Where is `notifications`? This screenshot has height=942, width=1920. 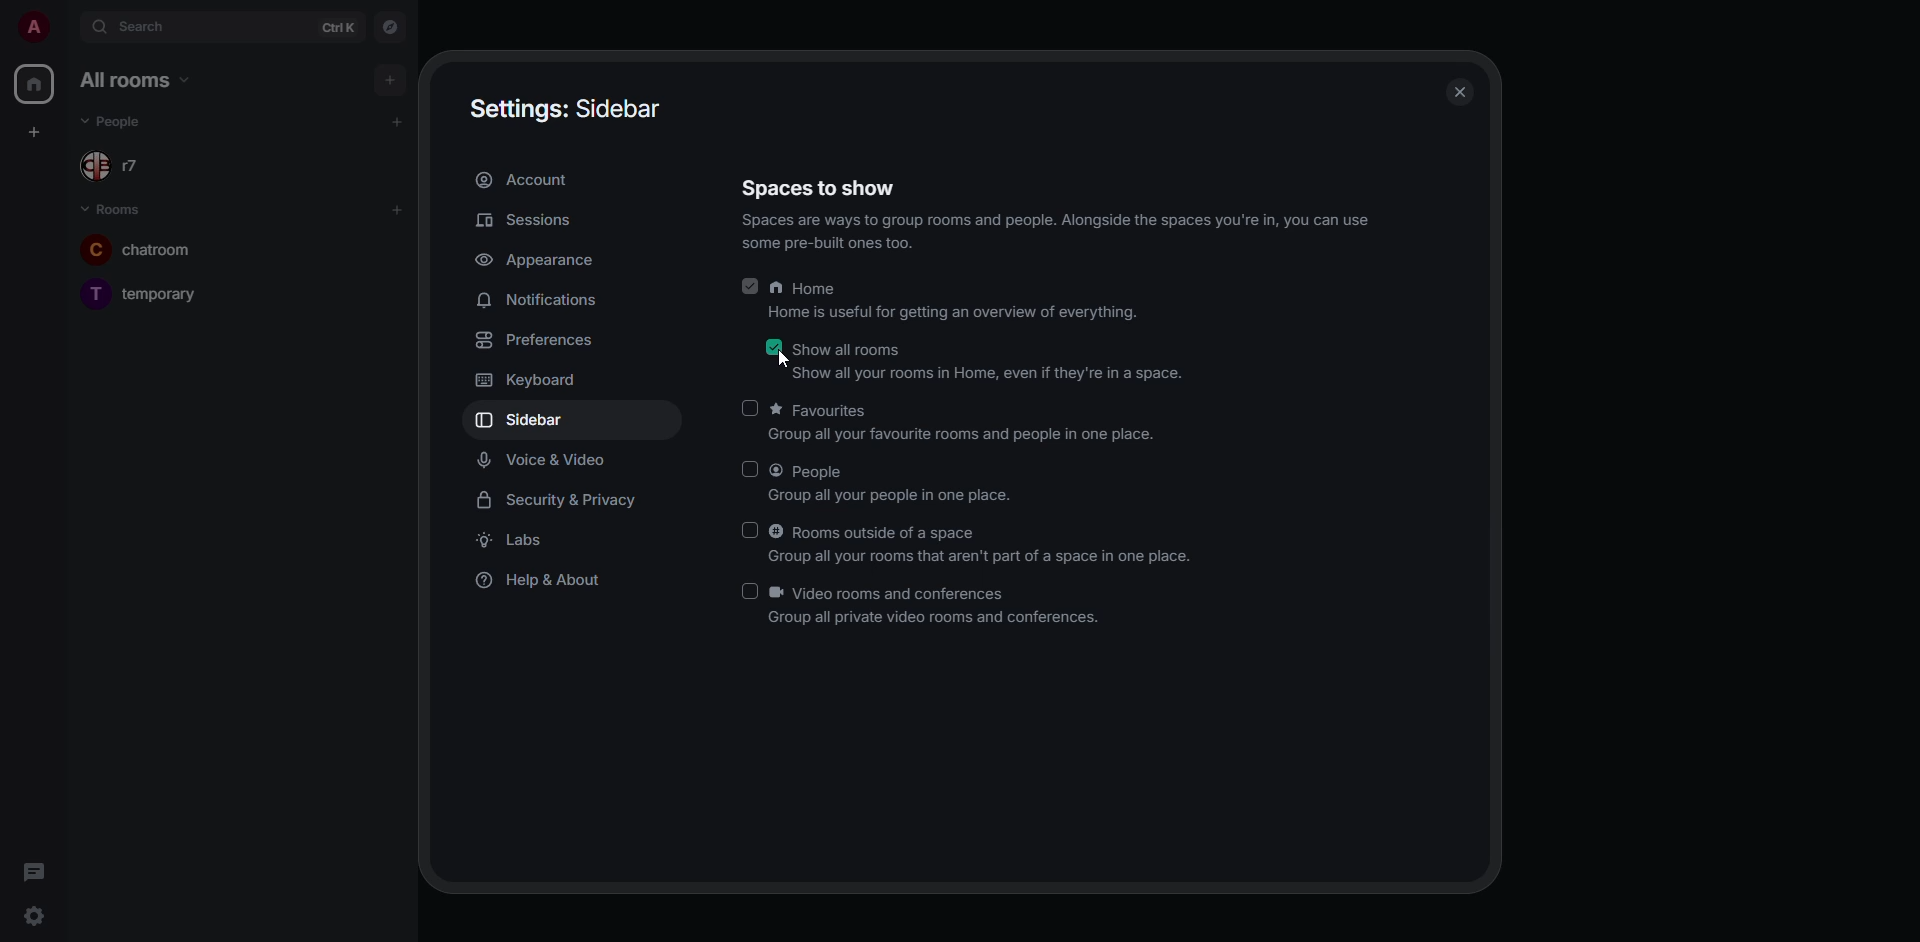
notifications is located at coordinates (541, 300).